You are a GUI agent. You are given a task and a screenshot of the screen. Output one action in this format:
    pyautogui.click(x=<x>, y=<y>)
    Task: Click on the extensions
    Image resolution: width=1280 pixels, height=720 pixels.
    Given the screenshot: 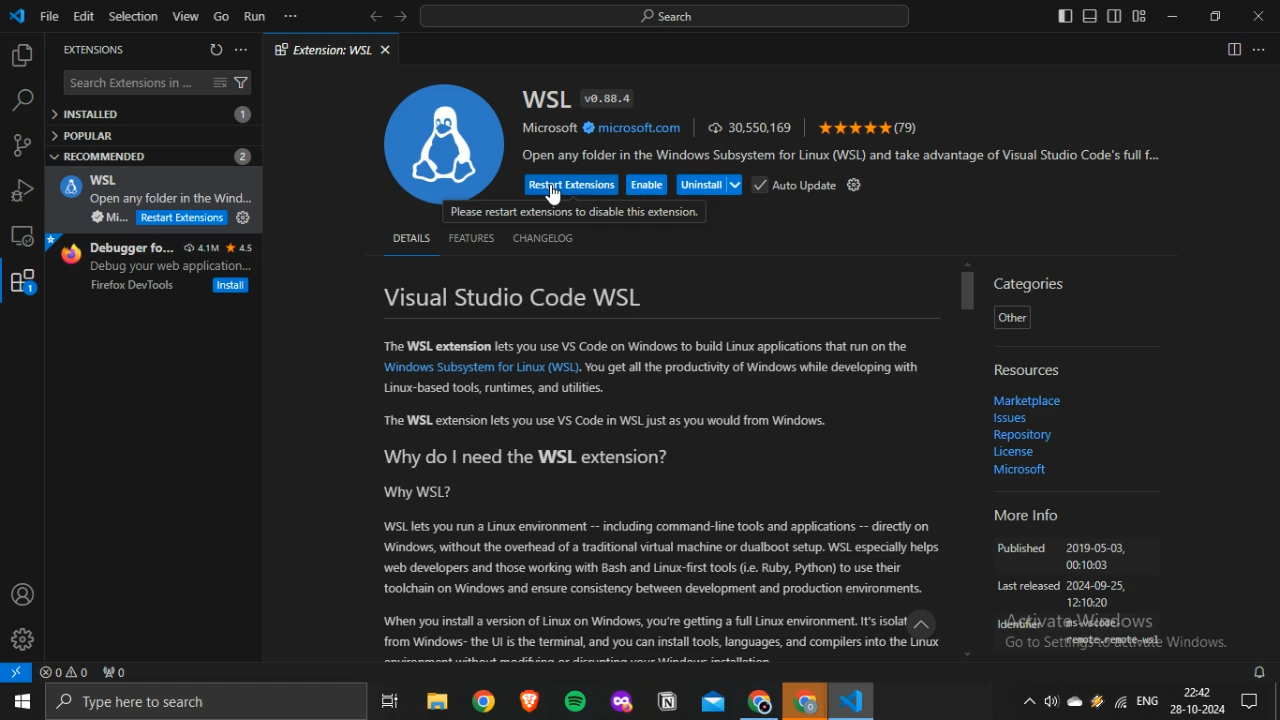 What is the action you would take?
    pyautogui.click(x=24, y=282)
    